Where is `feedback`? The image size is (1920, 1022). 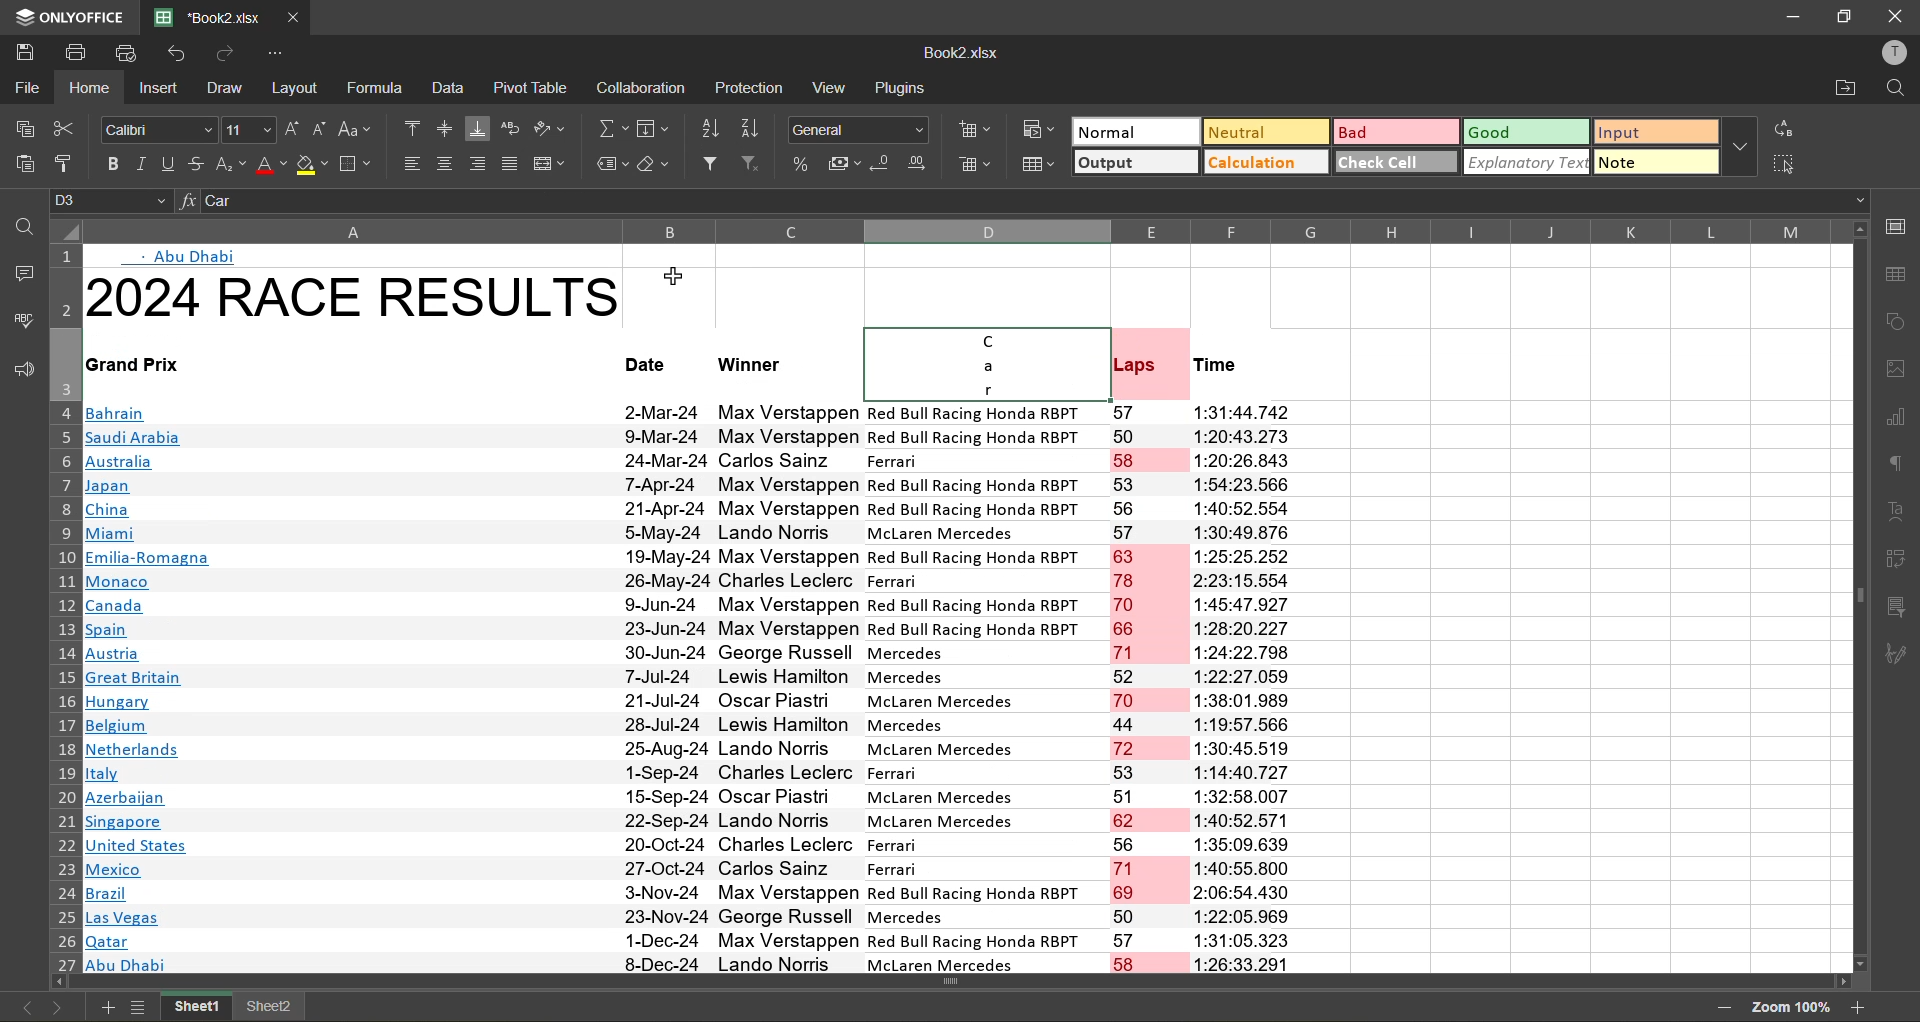
feedback is located at coordinates (23, 369).